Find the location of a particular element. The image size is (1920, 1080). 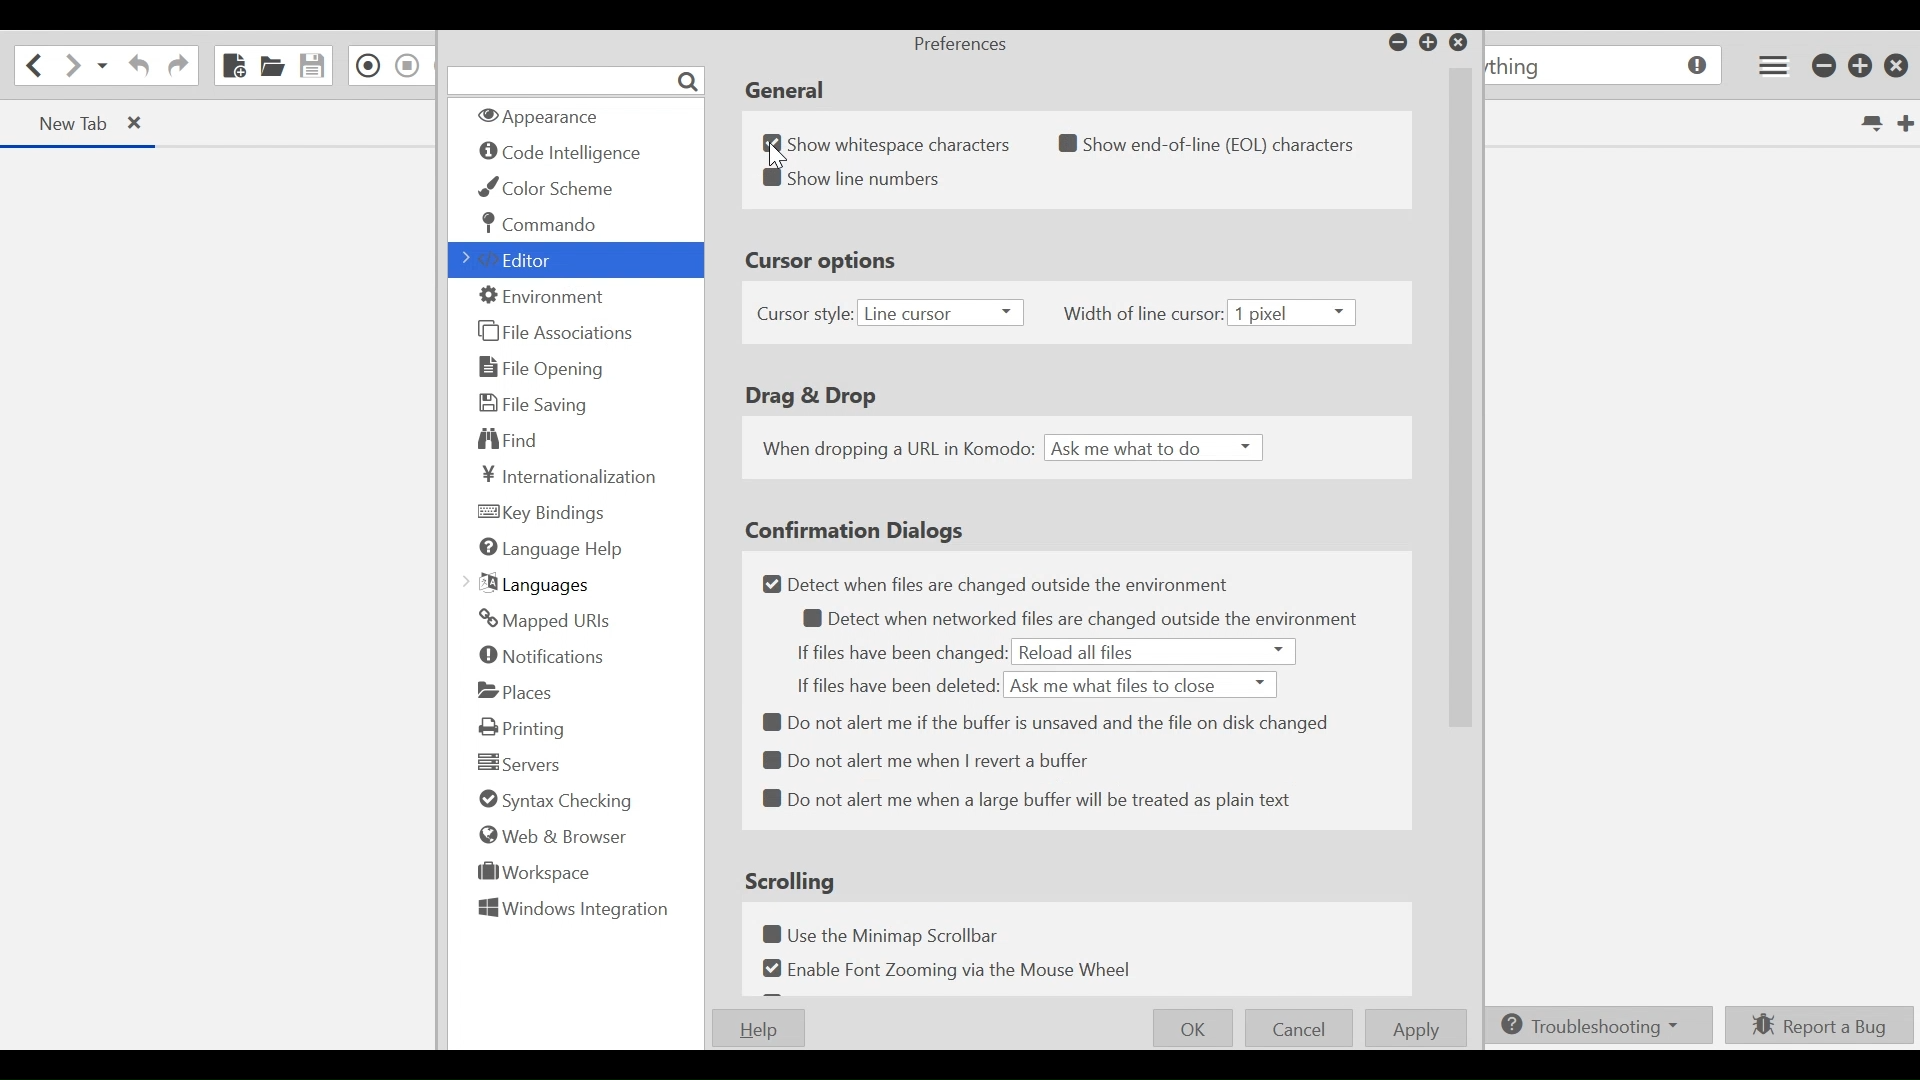

Go back onelocation is located at coordinates (32, 64).